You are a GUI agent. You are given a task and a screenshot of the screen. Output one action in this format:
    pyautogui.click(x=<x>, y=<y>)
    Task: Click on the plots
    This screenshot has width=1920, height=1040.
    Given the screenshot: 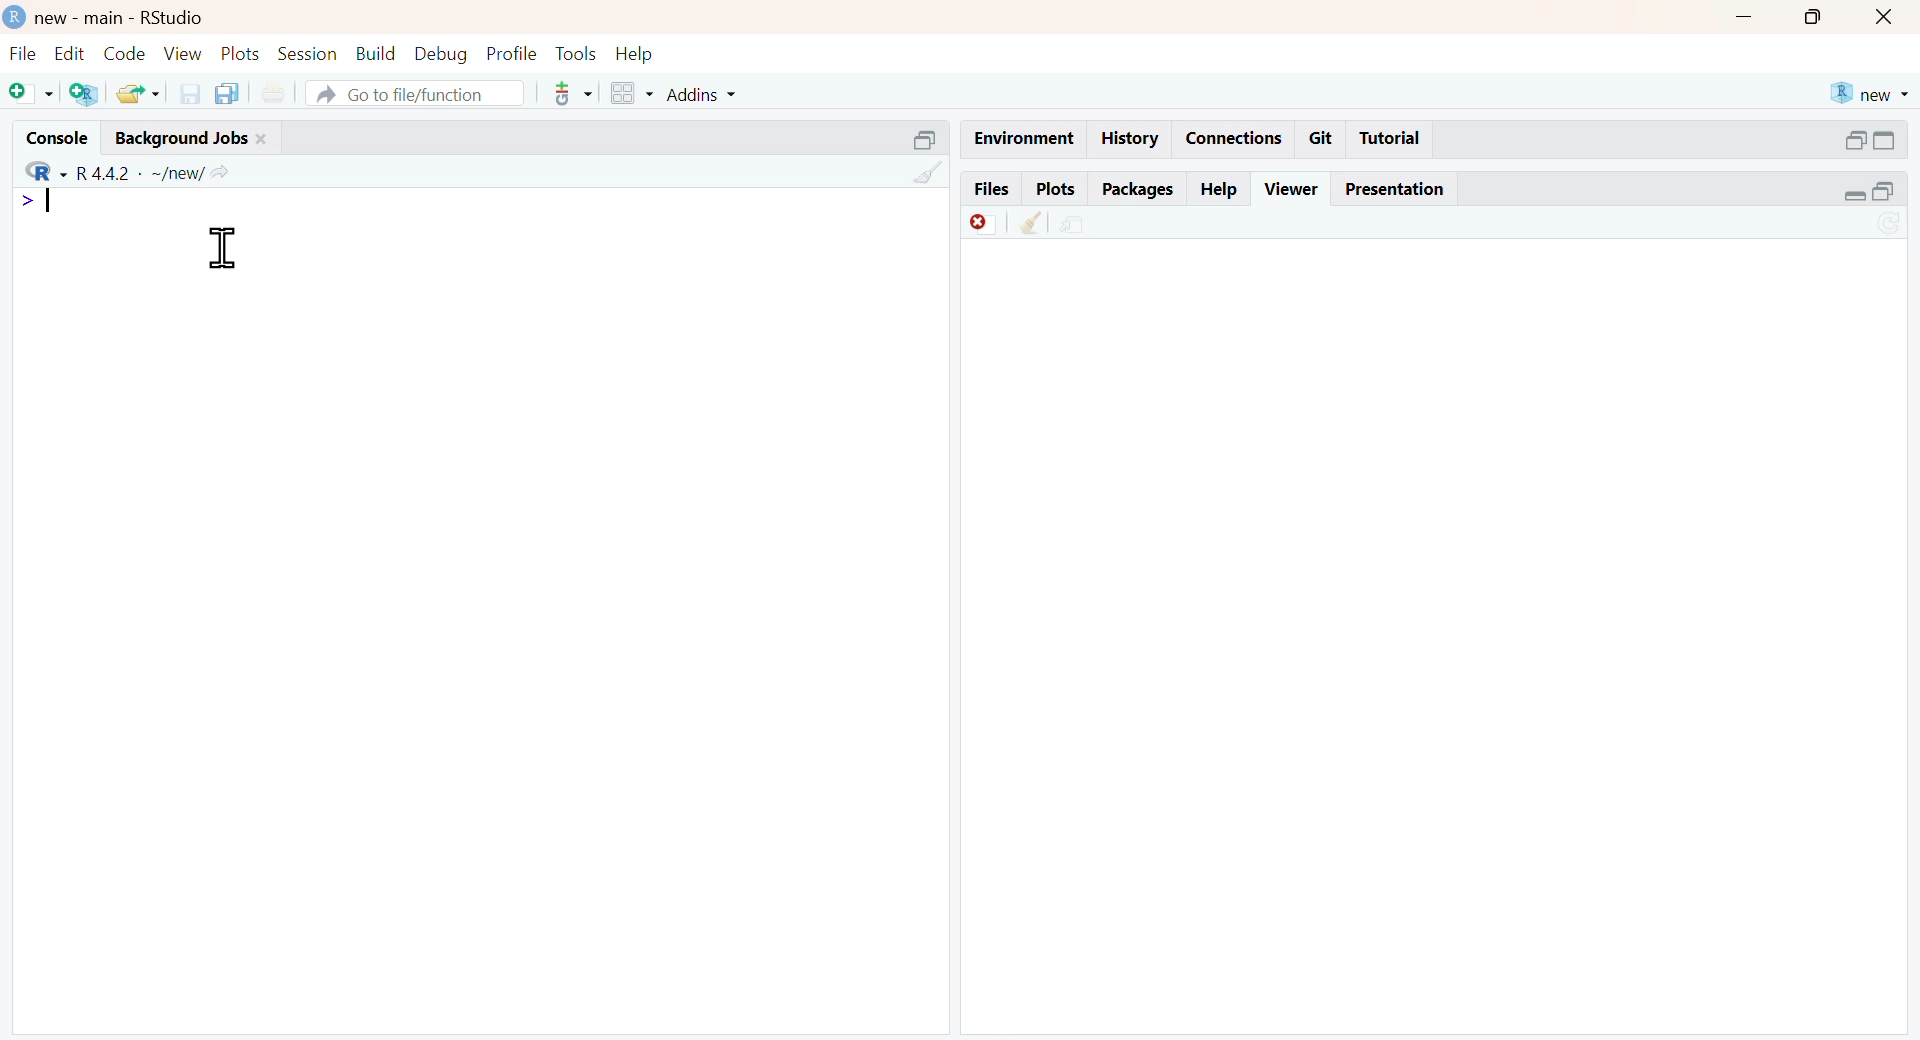 What is the action you would take?
    pyautogui.click(x=1058, y=189)
    